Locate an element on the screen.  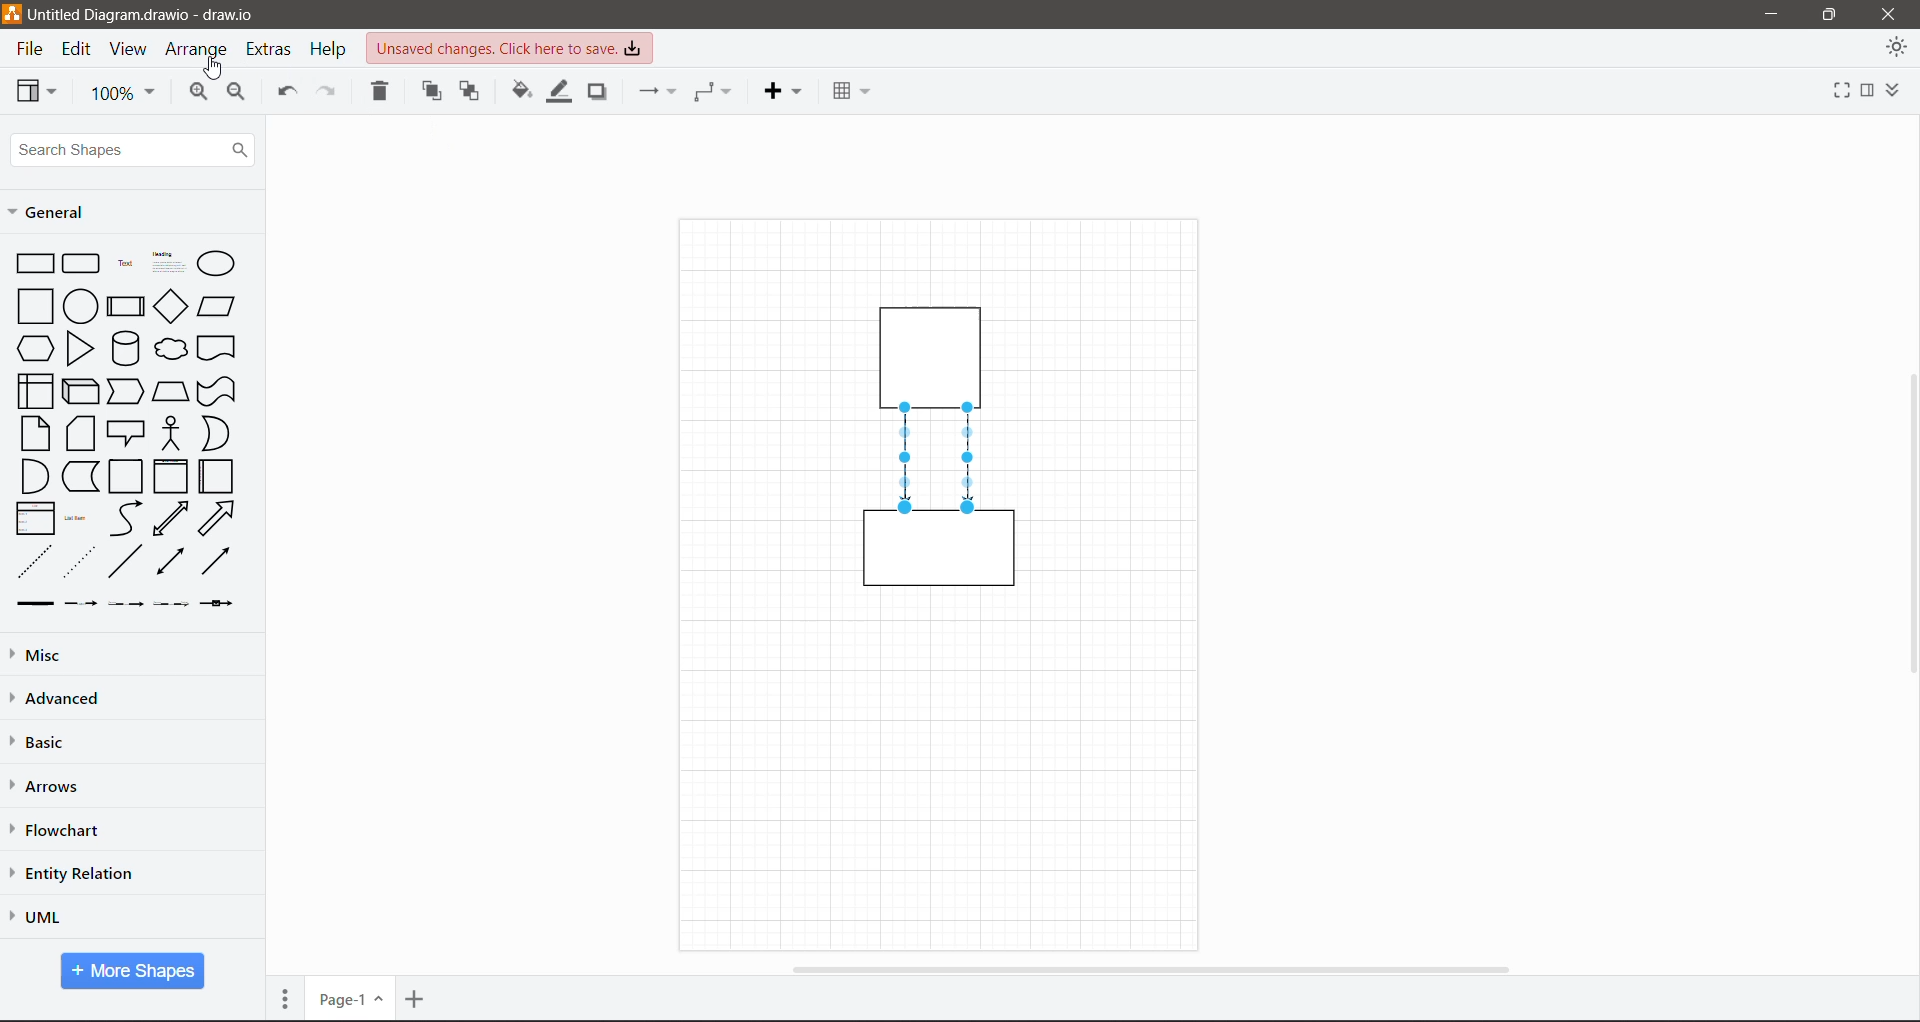
Circle is located at coordinates (80, 305).